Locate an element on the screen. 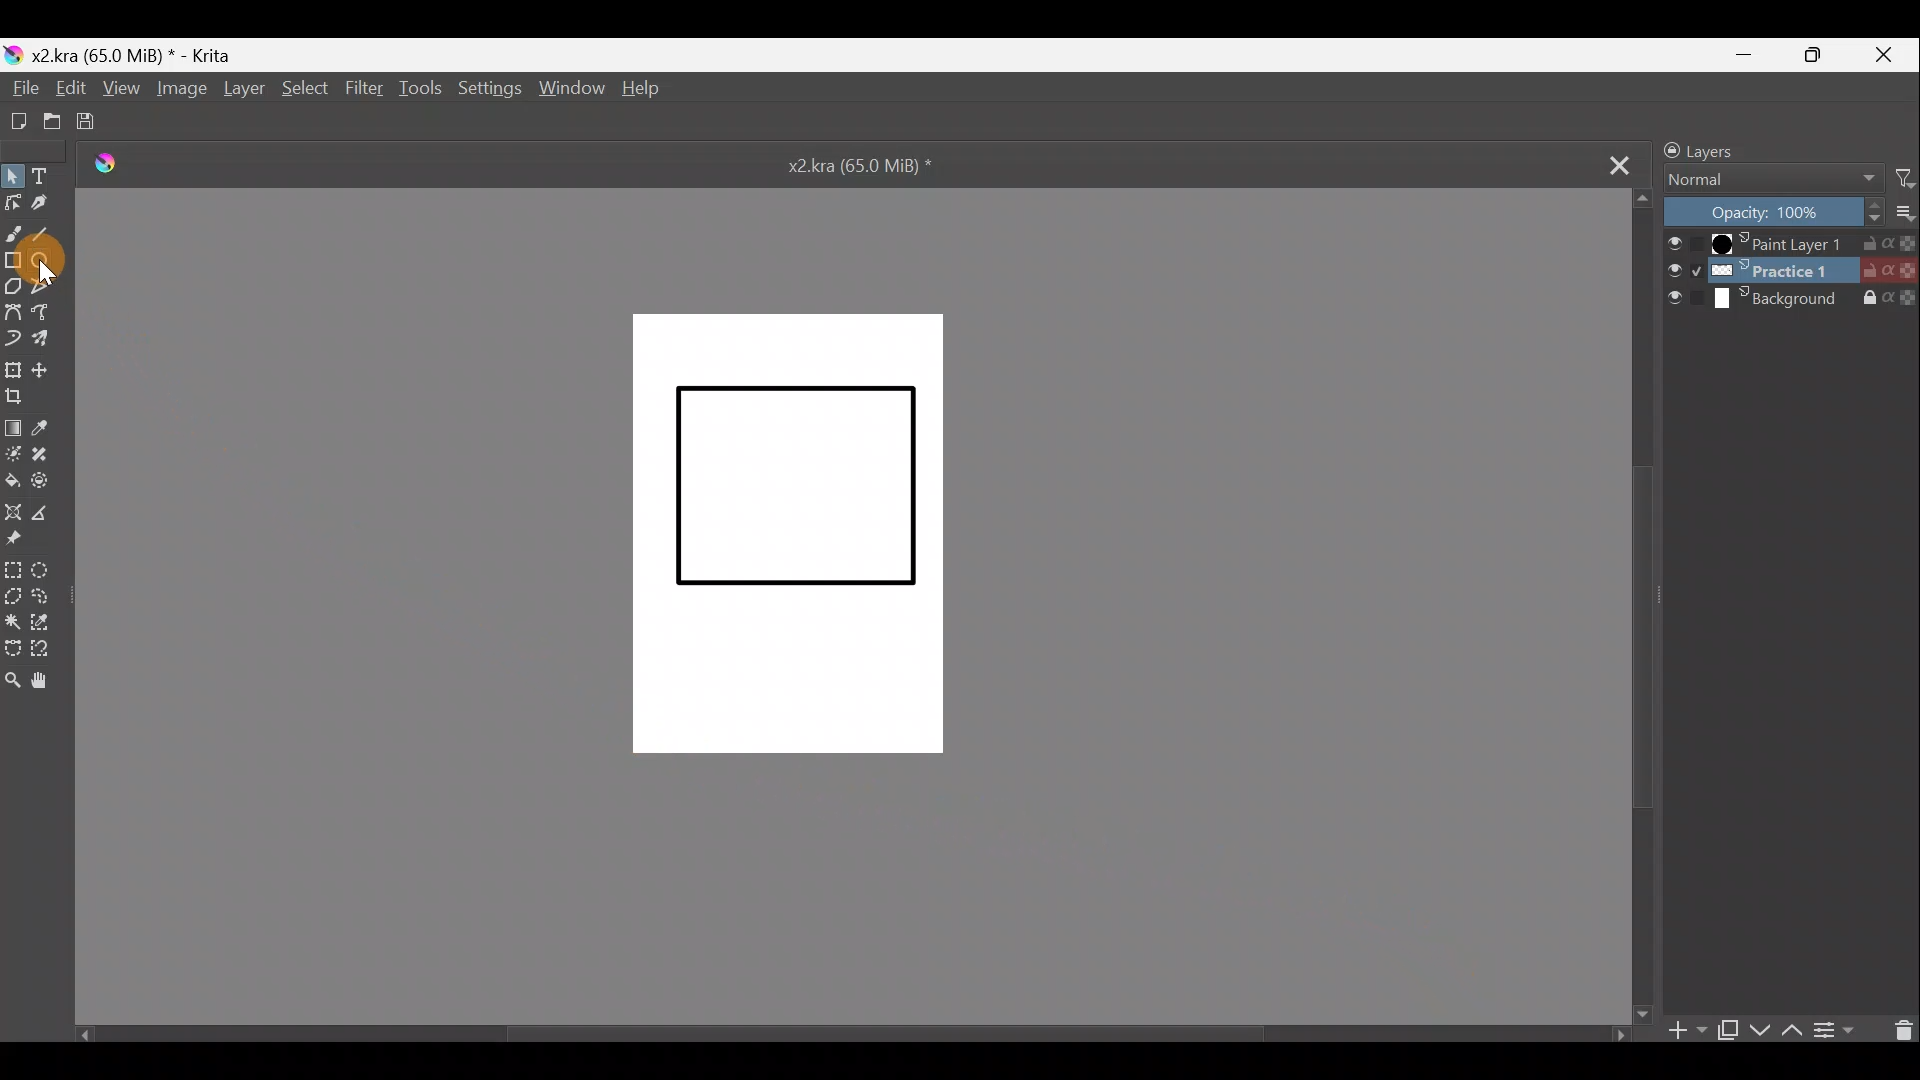 Image resolution: width=1920 pixels, height=1080 pixels. Save is located at coordinates (103, 123).